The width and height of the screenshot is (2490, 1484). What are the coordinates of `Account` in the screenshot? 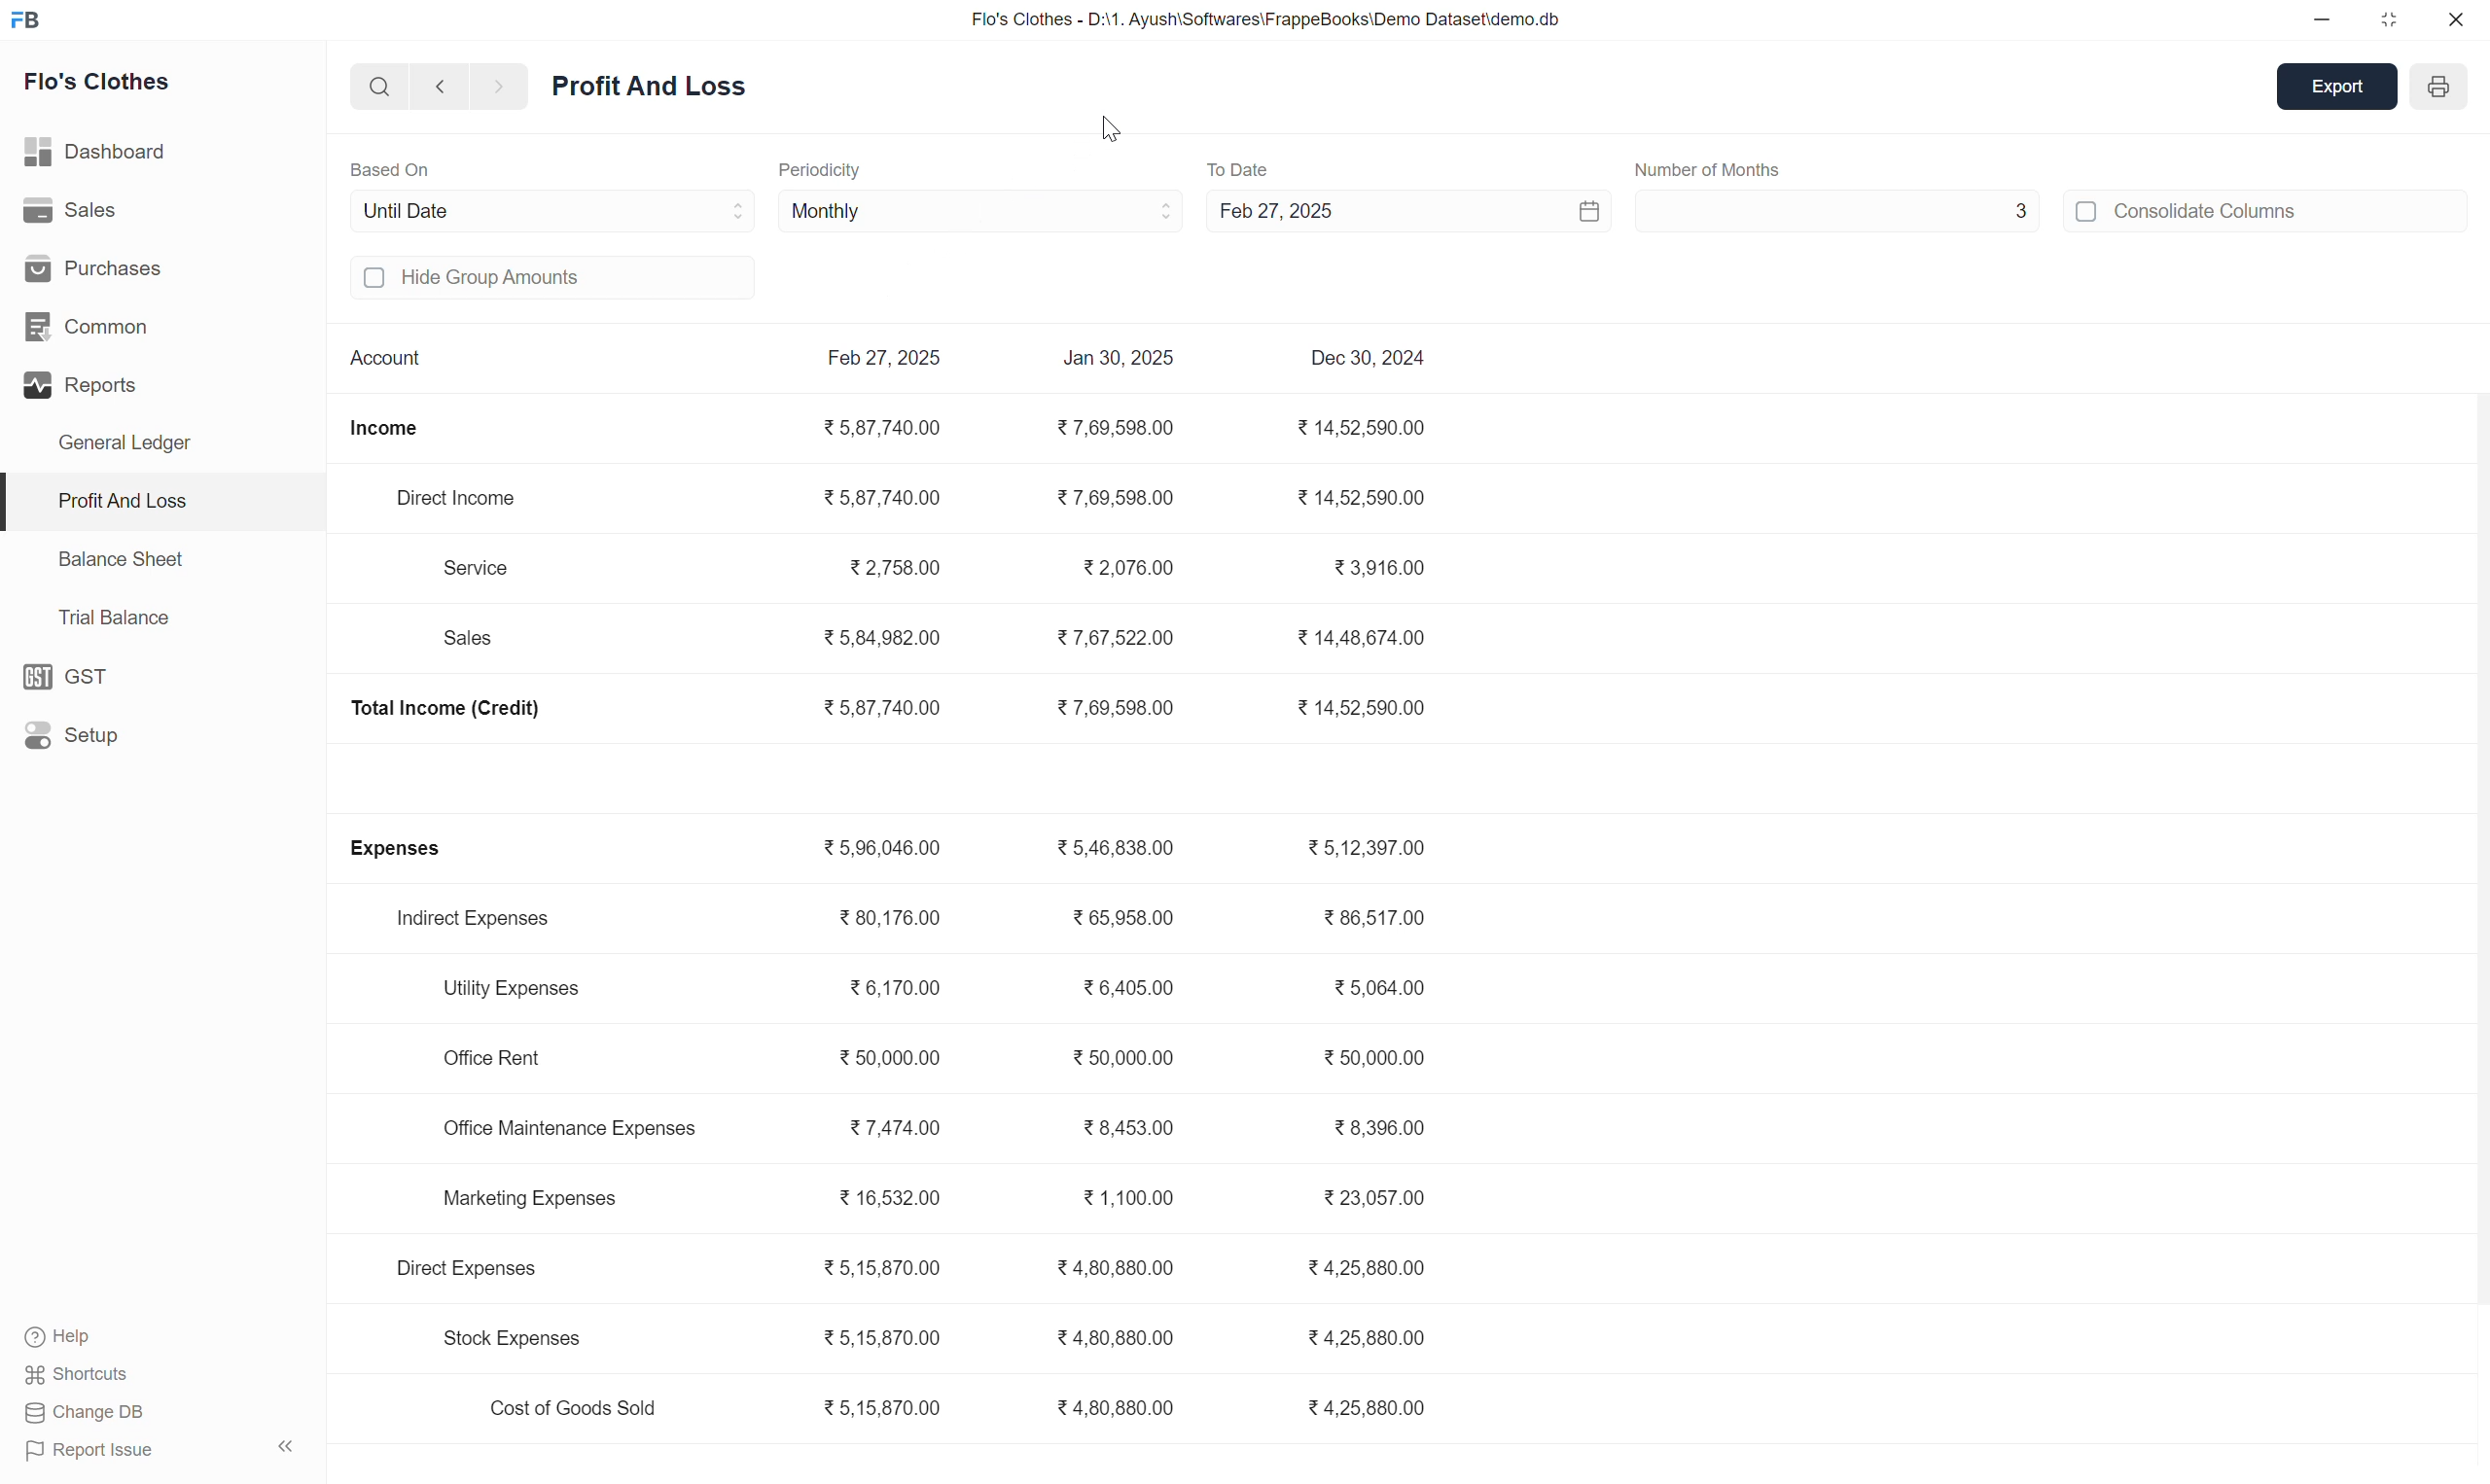 It's located at (400, 367).